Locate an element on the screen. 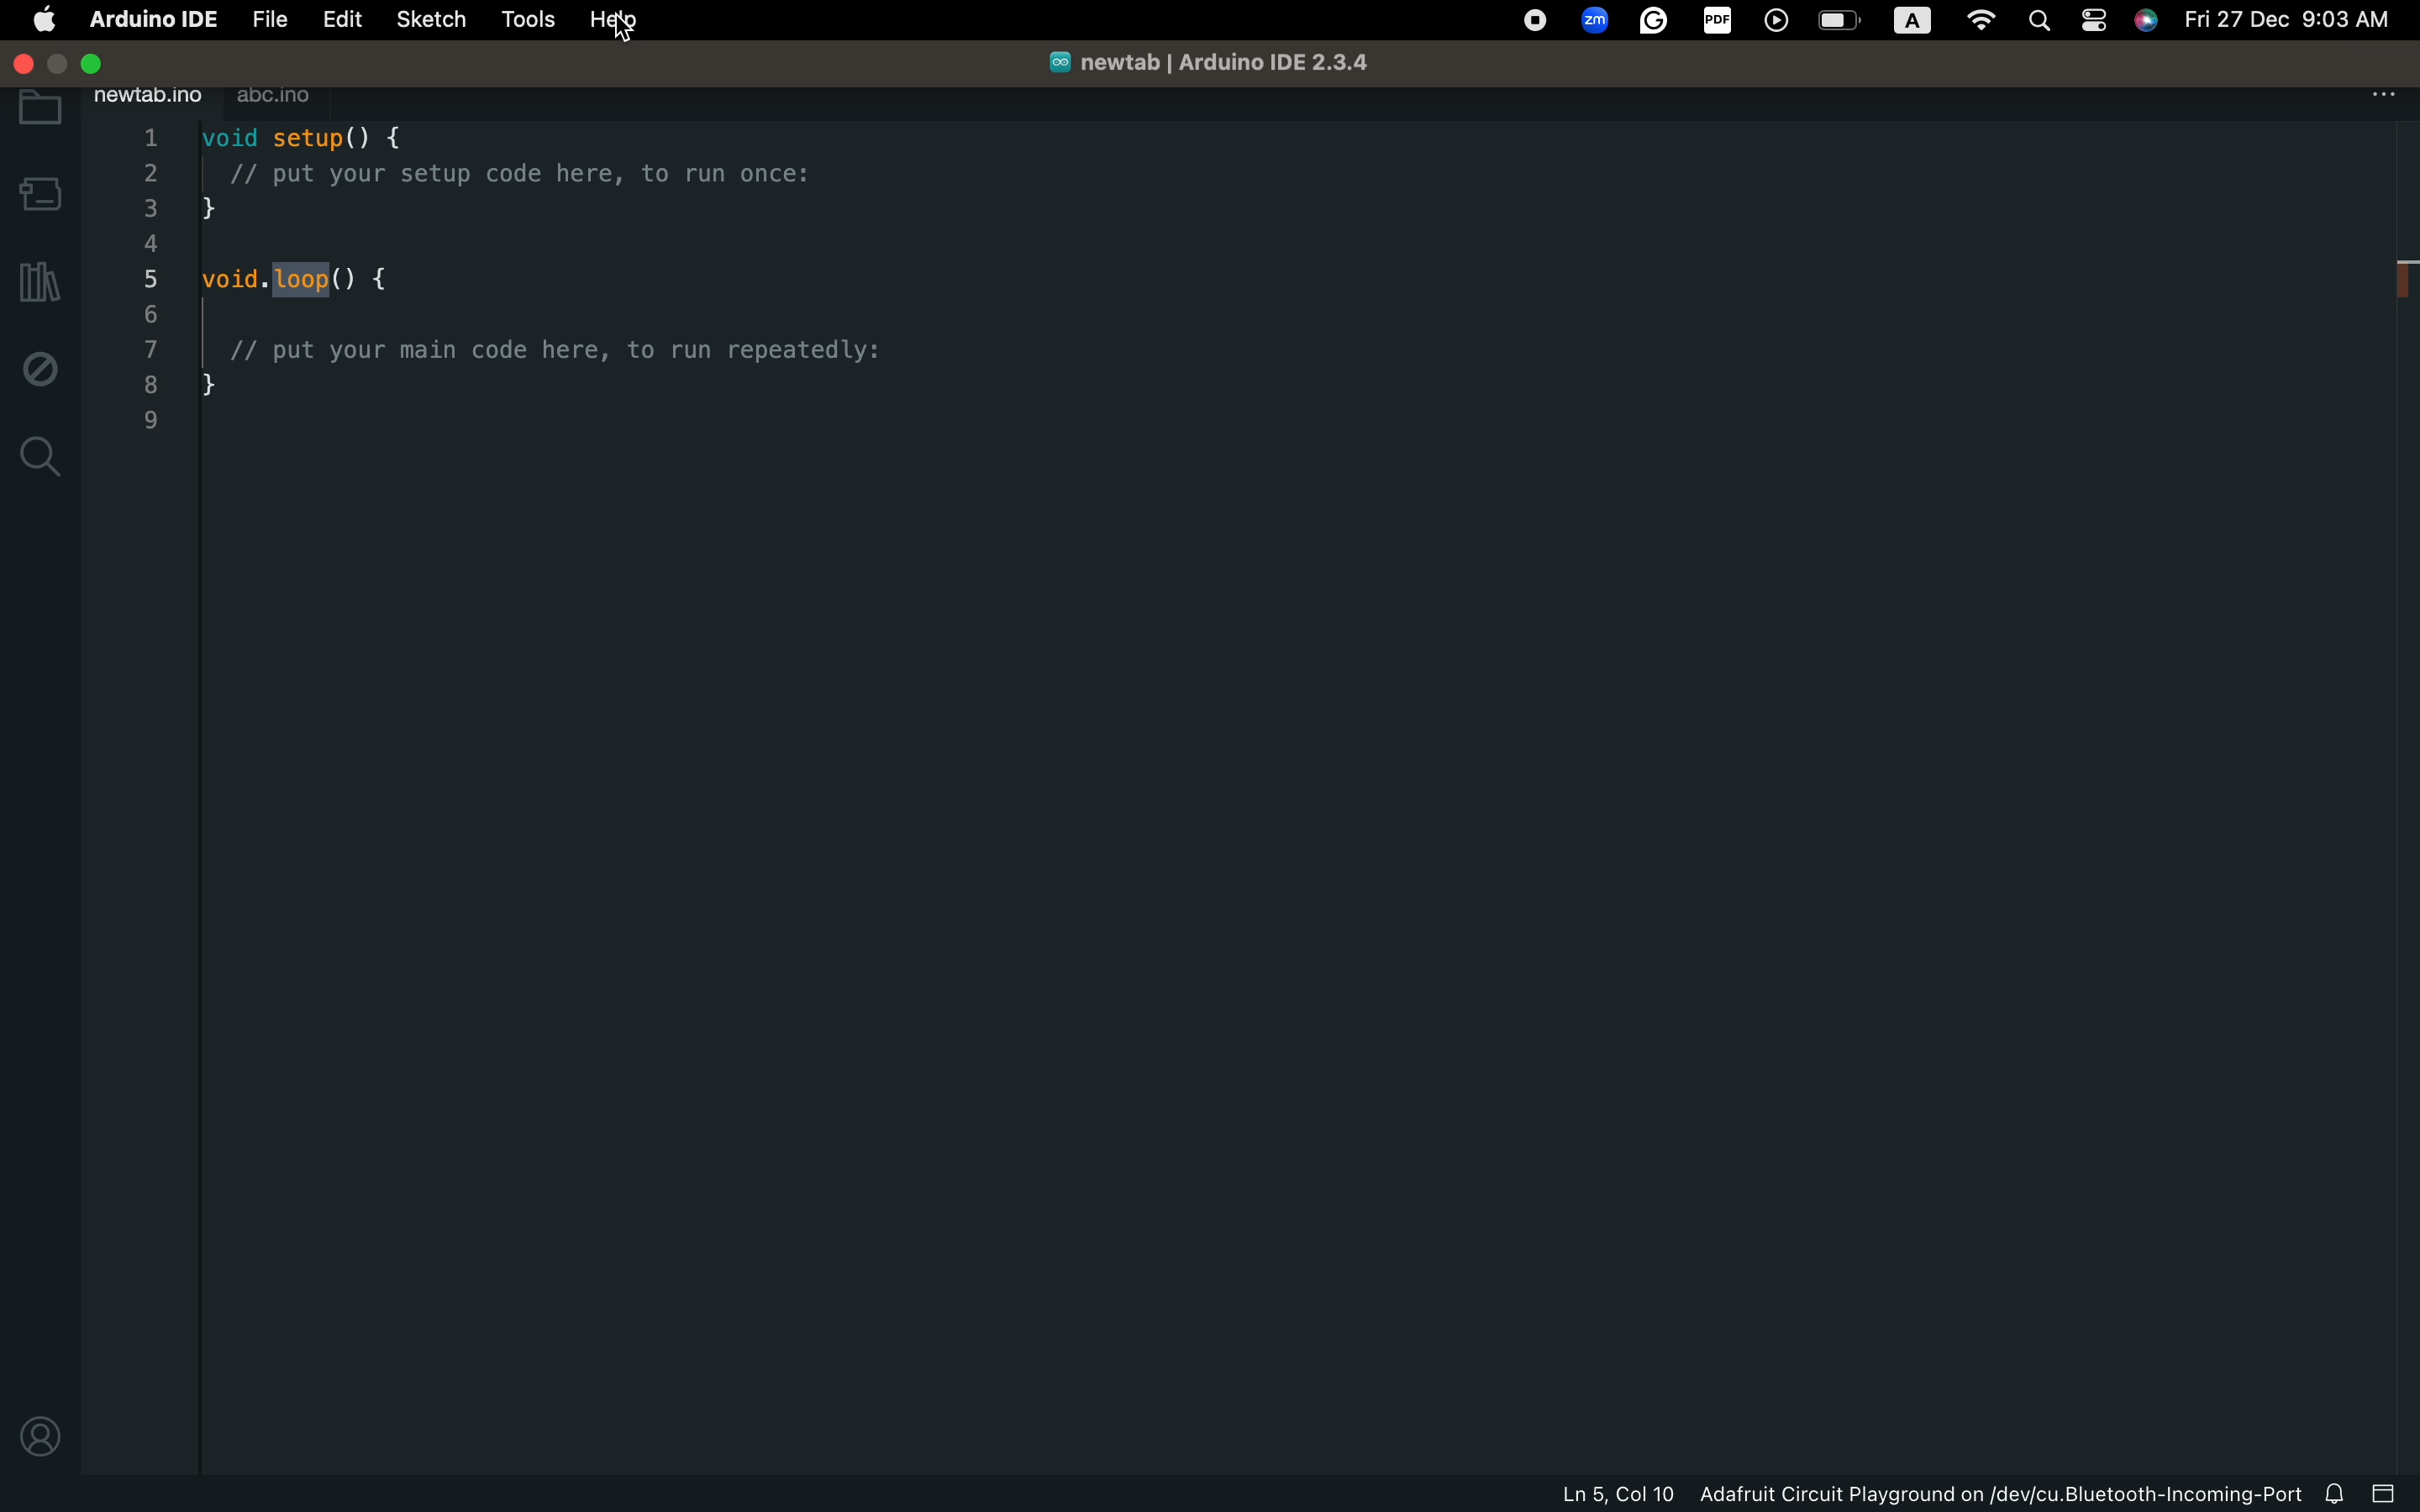  code is located at coordinates (545, 270).